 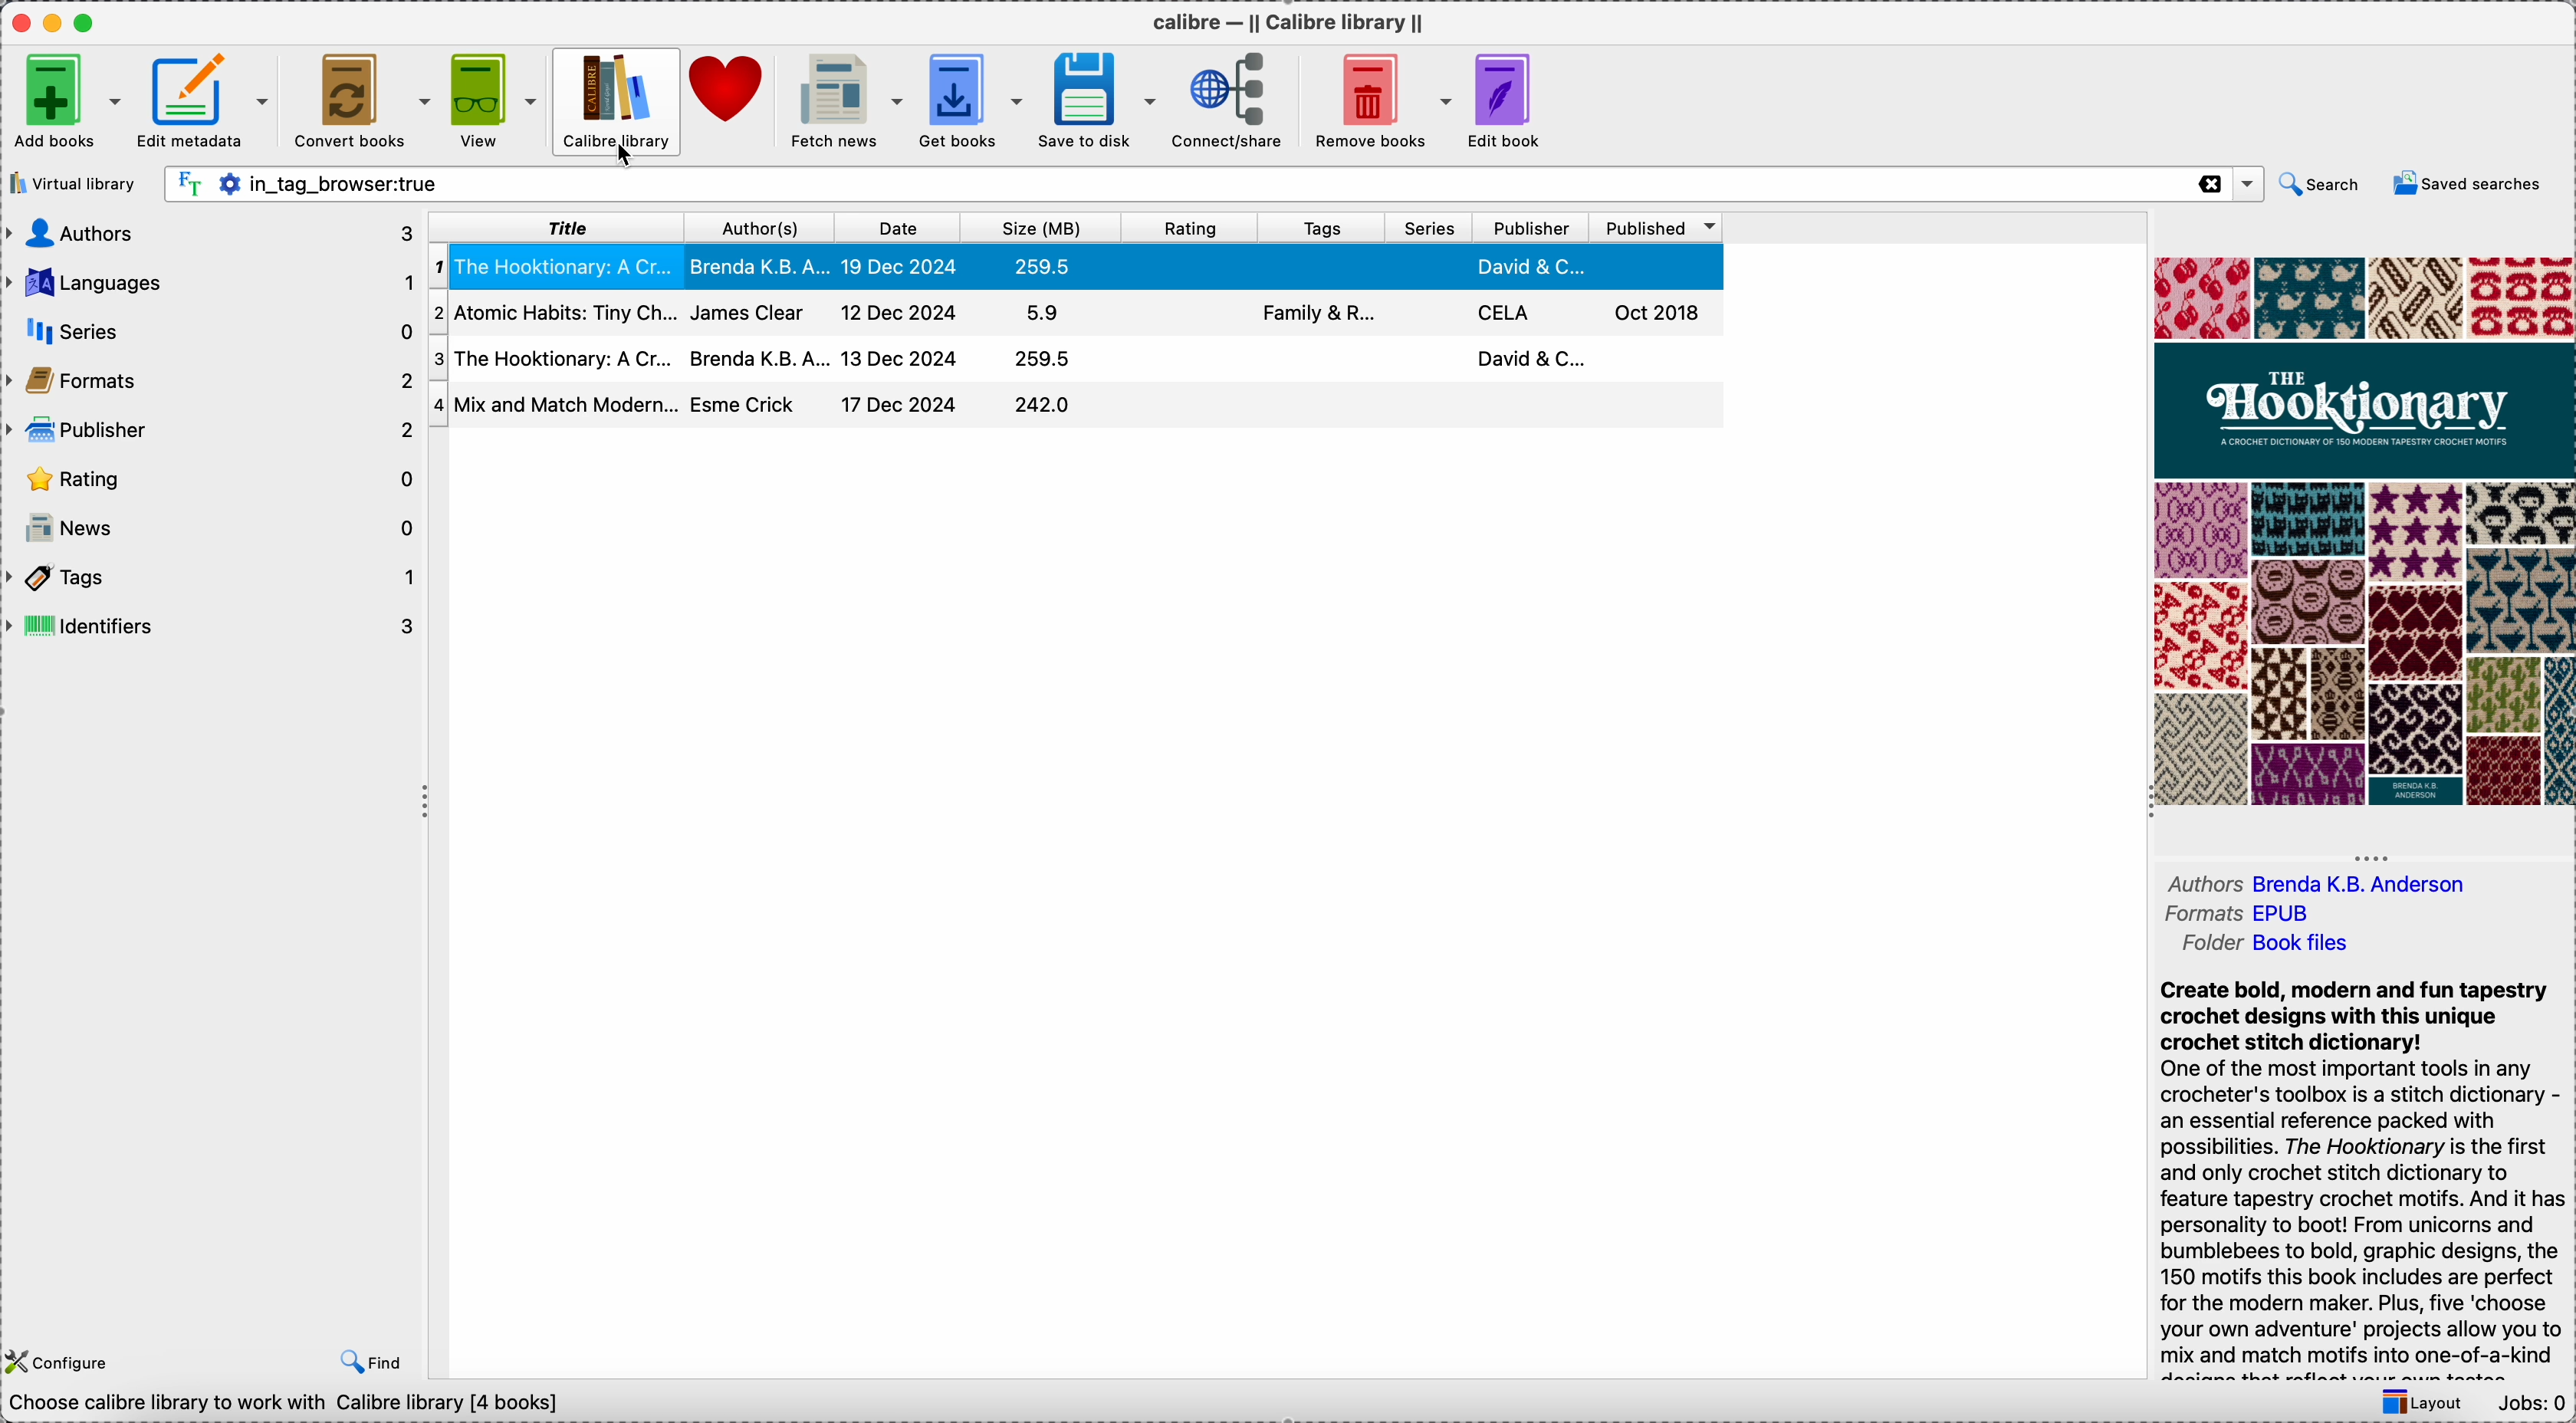 I want to click on publisher, so click(x=1533, y=228).